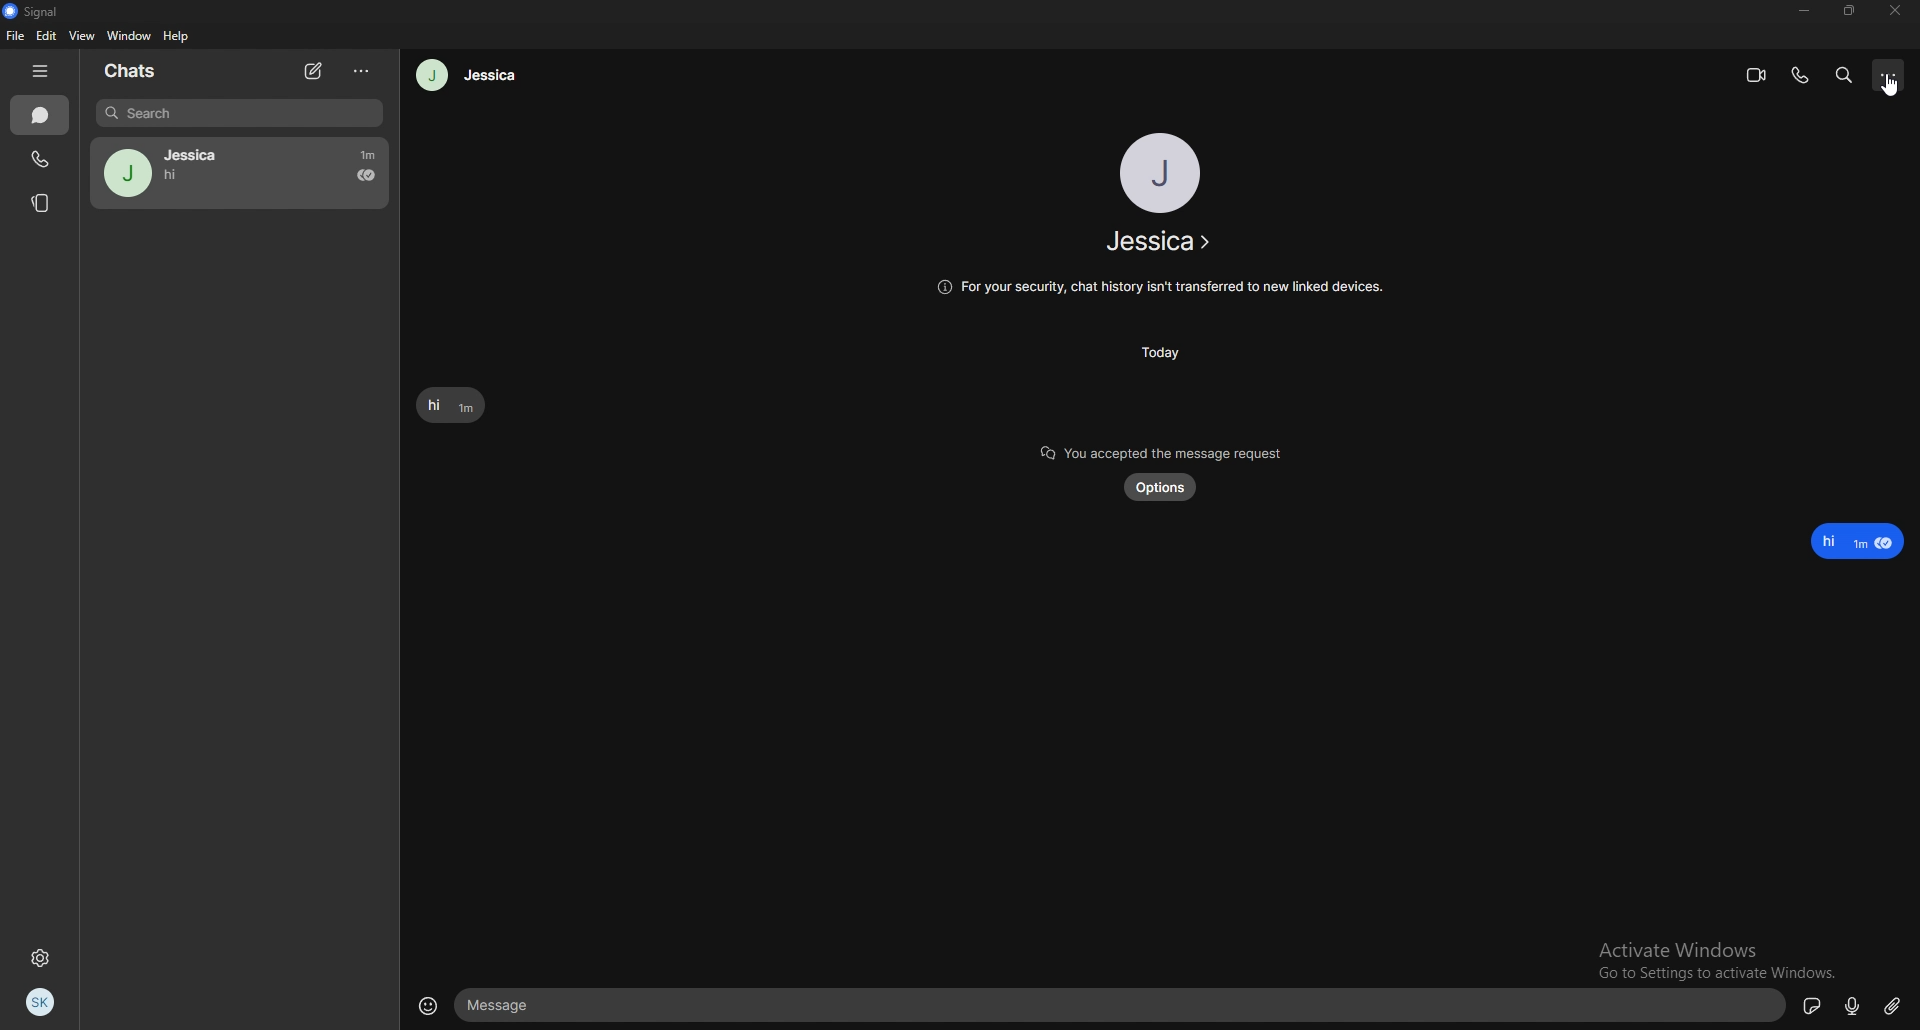  Describe the element at coordinates (1122, 1007) in the screenshot. I see `message` at that location.